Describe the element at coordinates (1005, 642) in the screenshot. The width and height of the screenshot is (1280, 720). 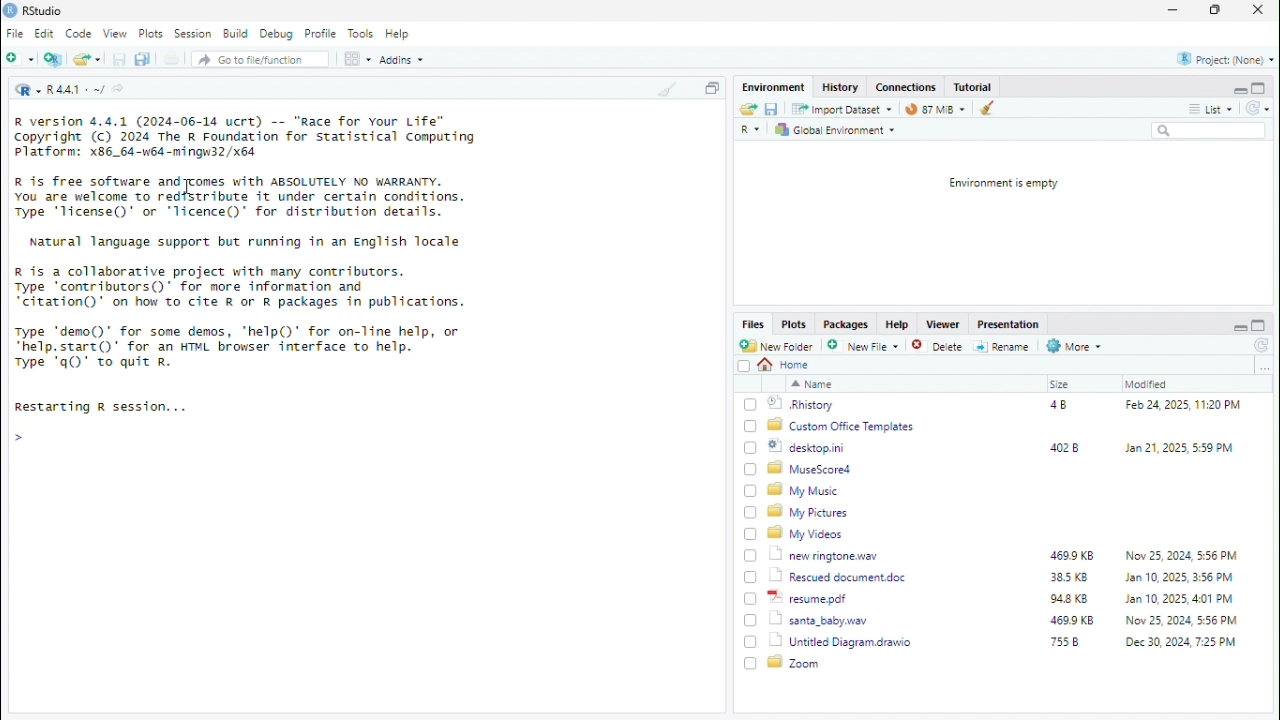
I see `Untitled Diagram.drawio 755B Dec 30, 2024, 7.25 PM` at that location.